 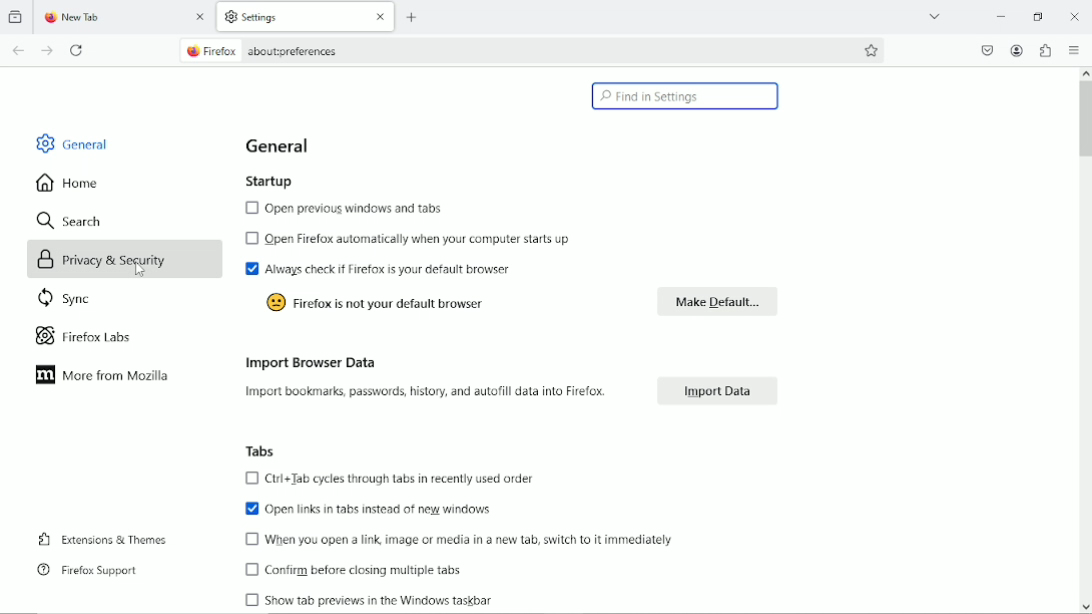 What do you see at coordinates (84, 334) in the screenshot?
I see `firefox labs` at bounding box center [84, 334].